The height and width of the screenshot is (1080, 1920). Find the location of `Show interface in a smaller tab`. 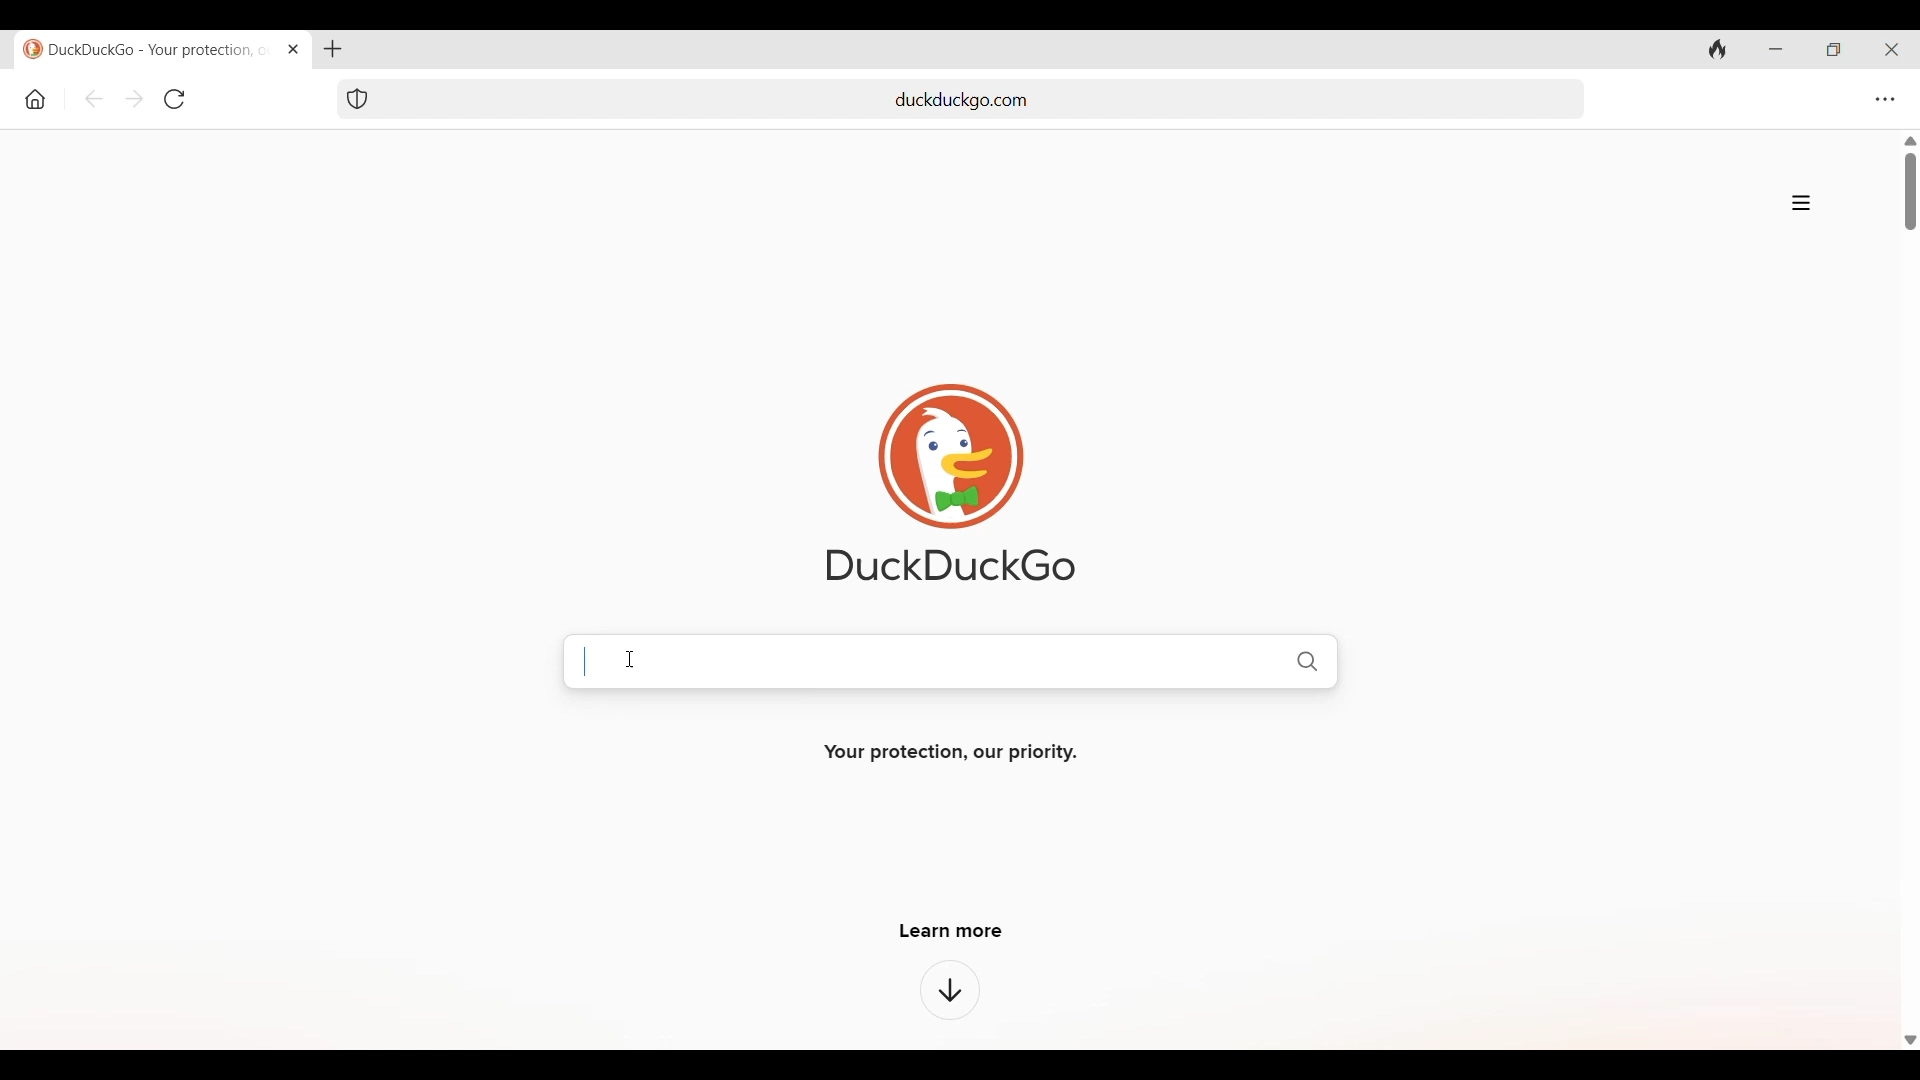

Show interface in a smaller tab is located at coordinates (1833, 50).